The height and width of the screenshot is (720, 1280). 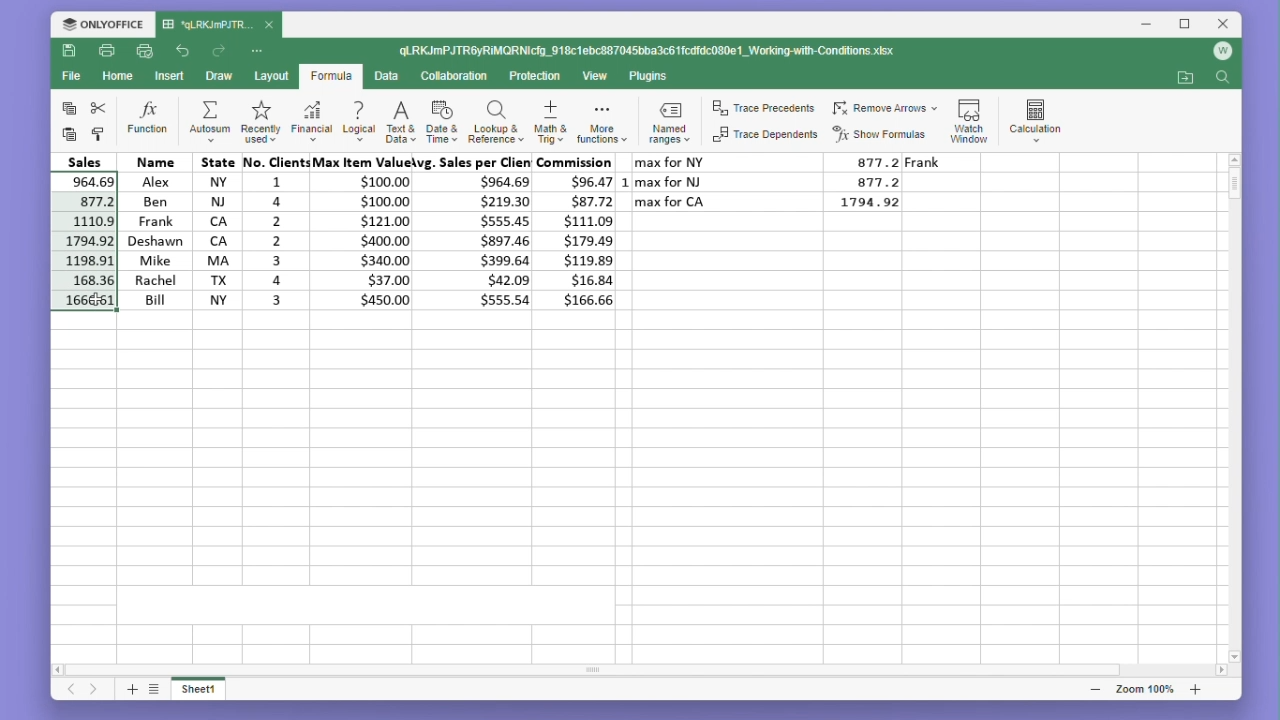 What do you see at coordinates (99, 108) in the screenshot?
I see `cut` at bounding box center [99, 108].